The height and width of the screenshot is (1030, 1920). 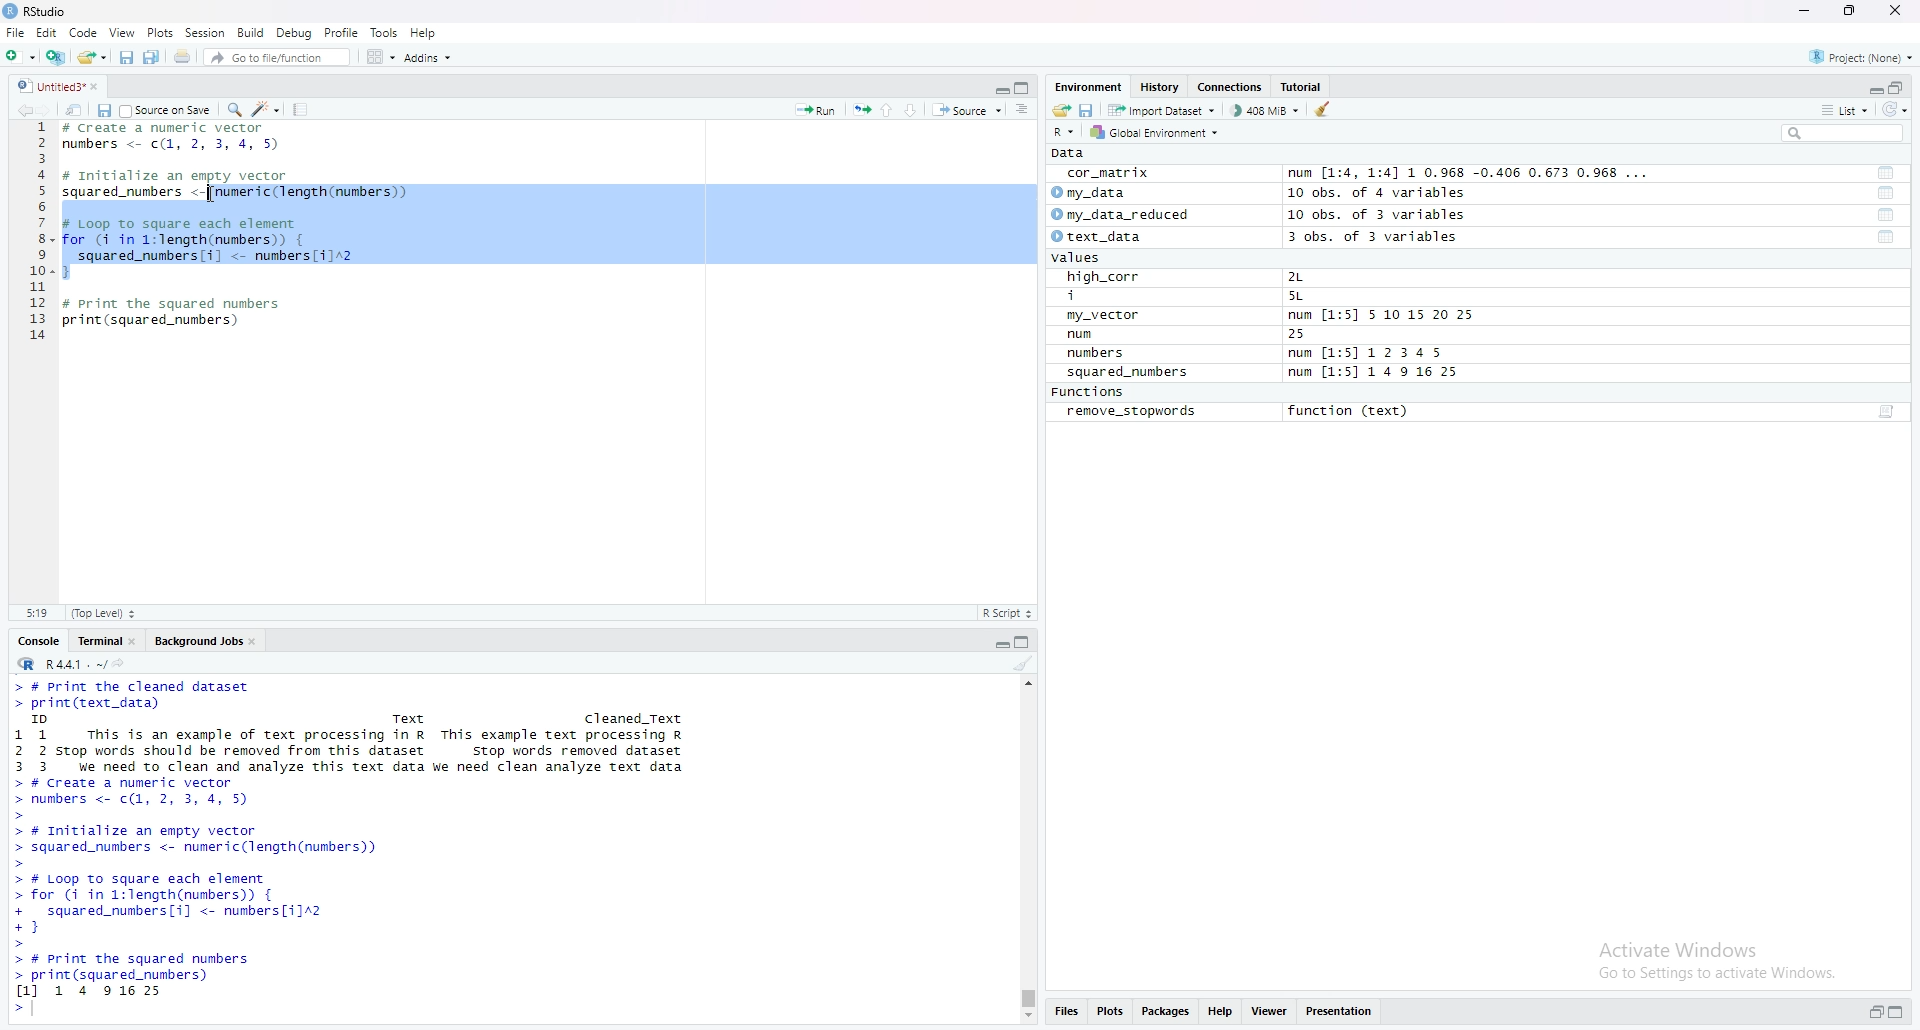 I want to click on Code, so click(x=84, y=32).